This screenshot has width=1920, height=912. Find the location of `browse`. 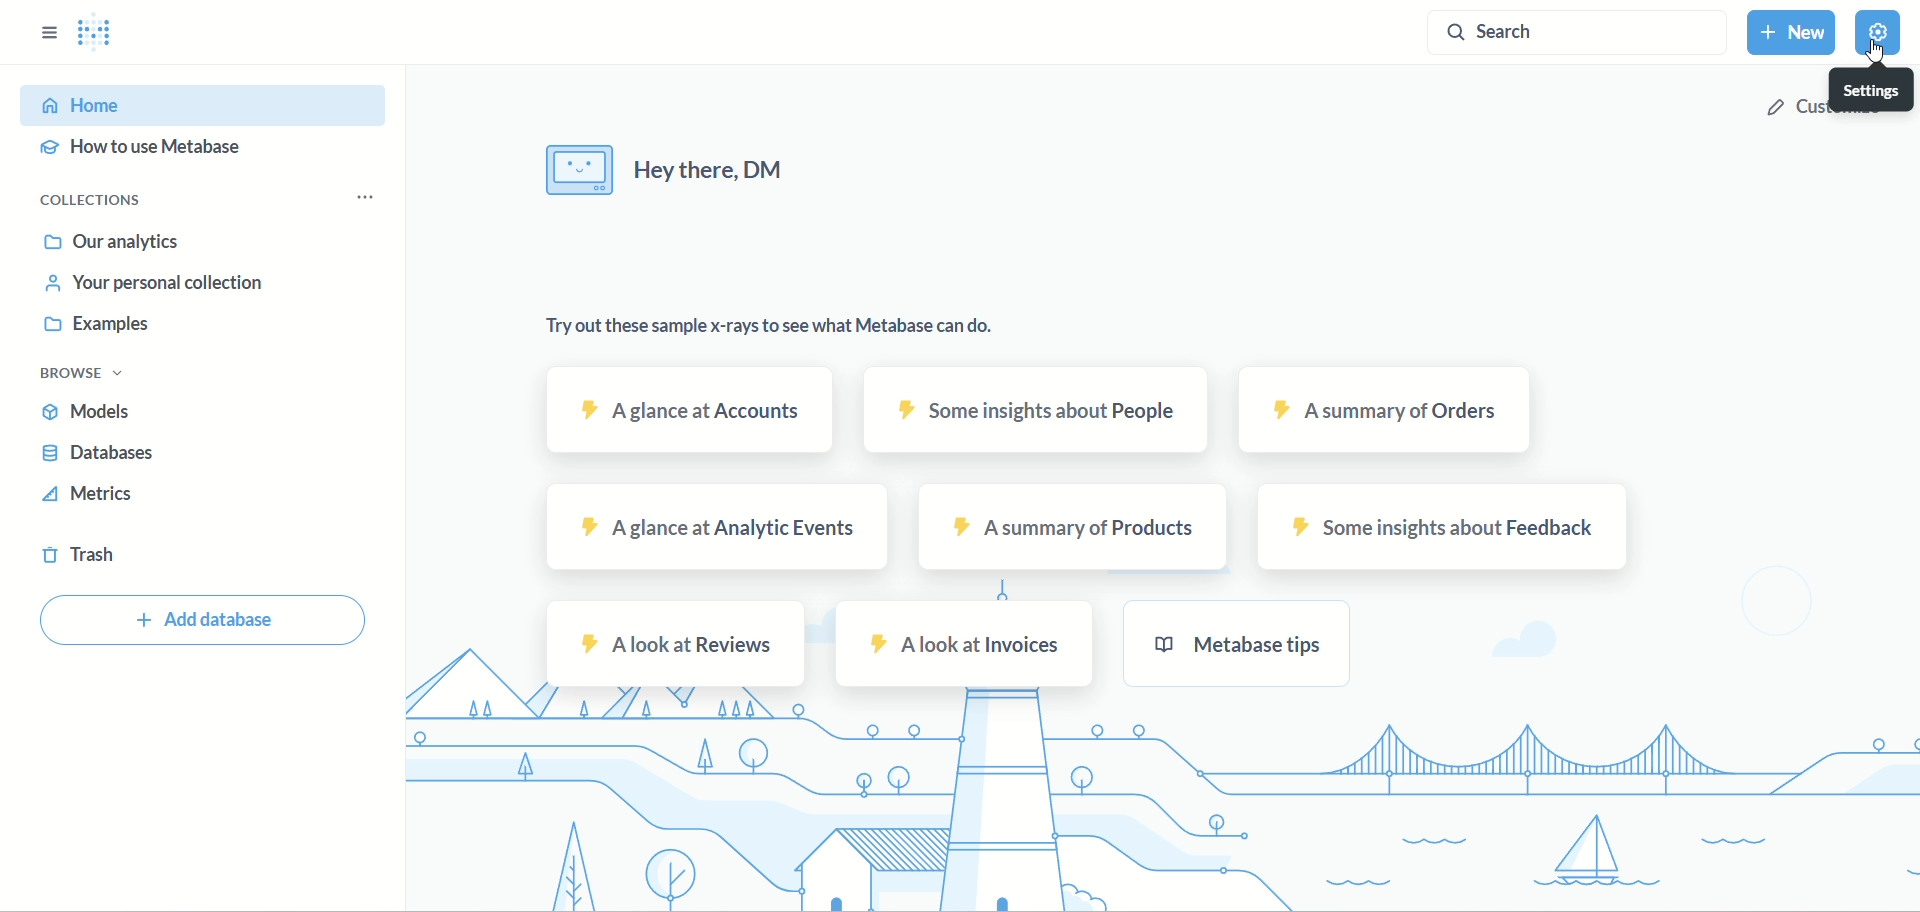

browse is located at coordinates (76, 375).